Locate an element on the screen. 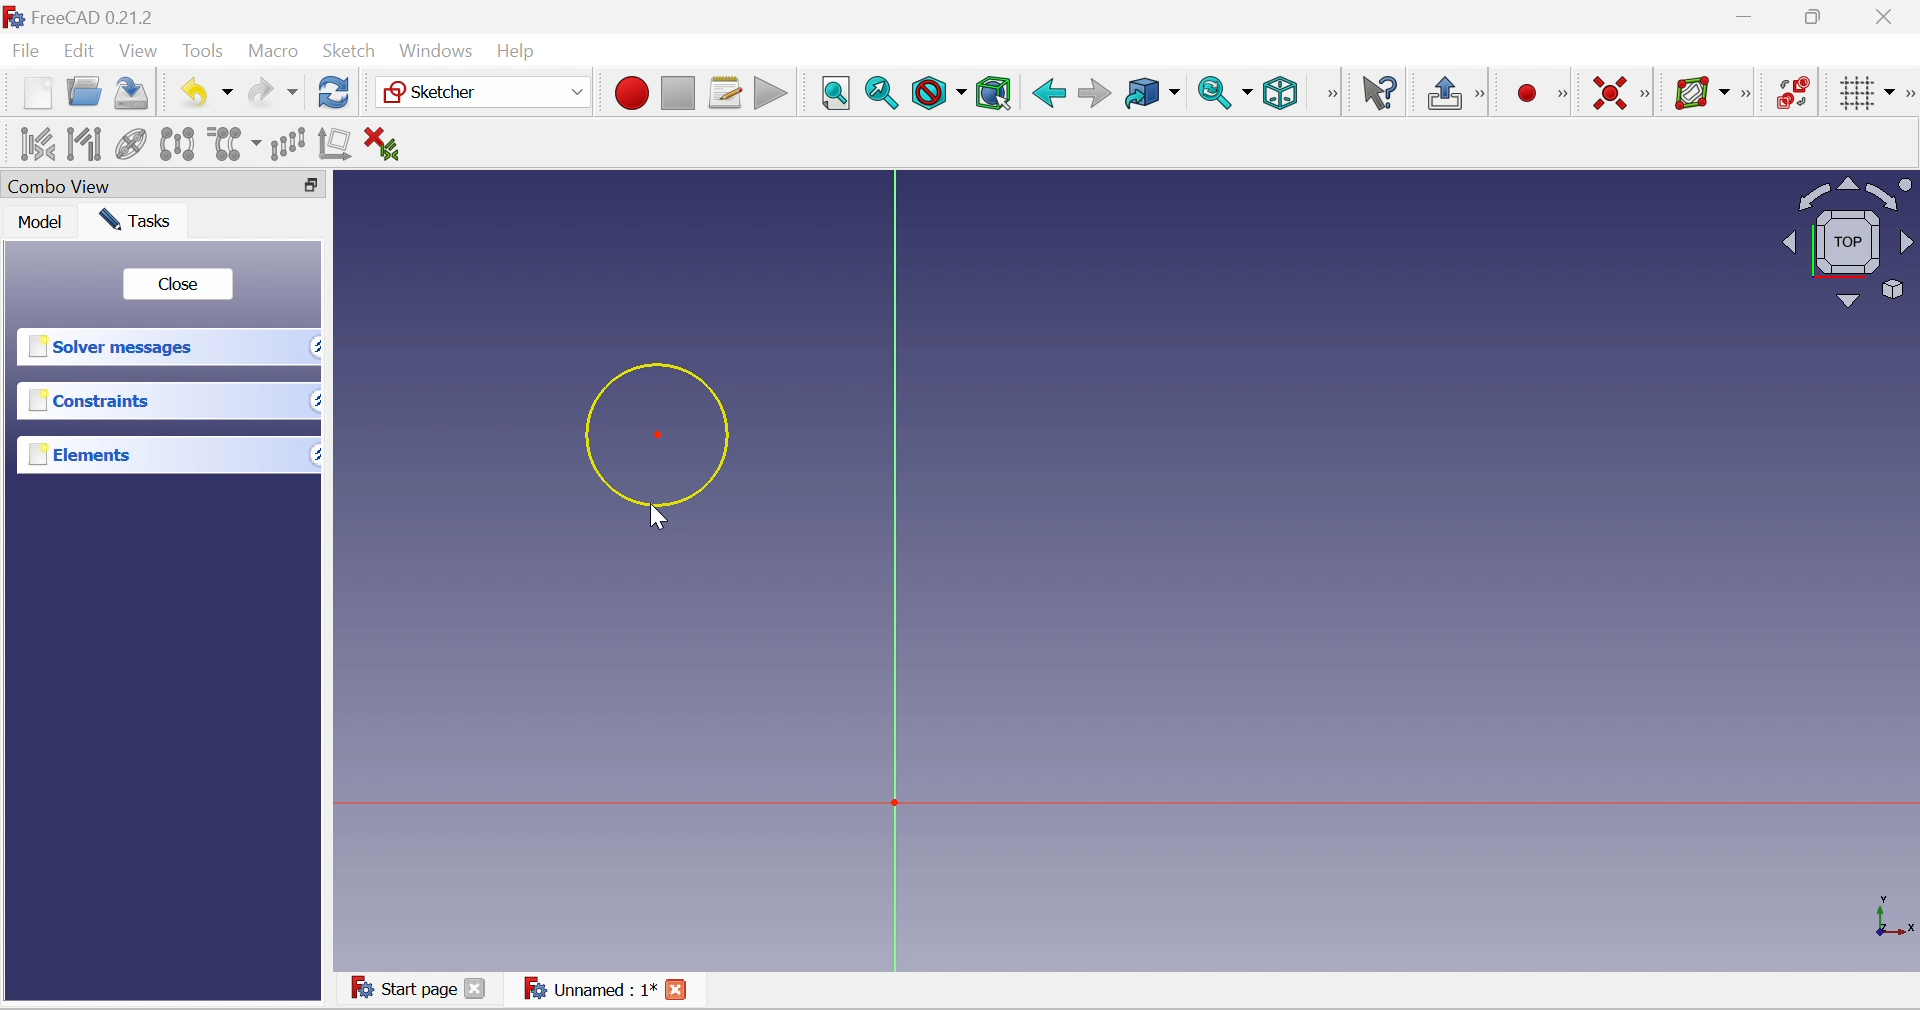 This screenshot has height=1010, width=1920. Save is located at coordinates (132, 93).